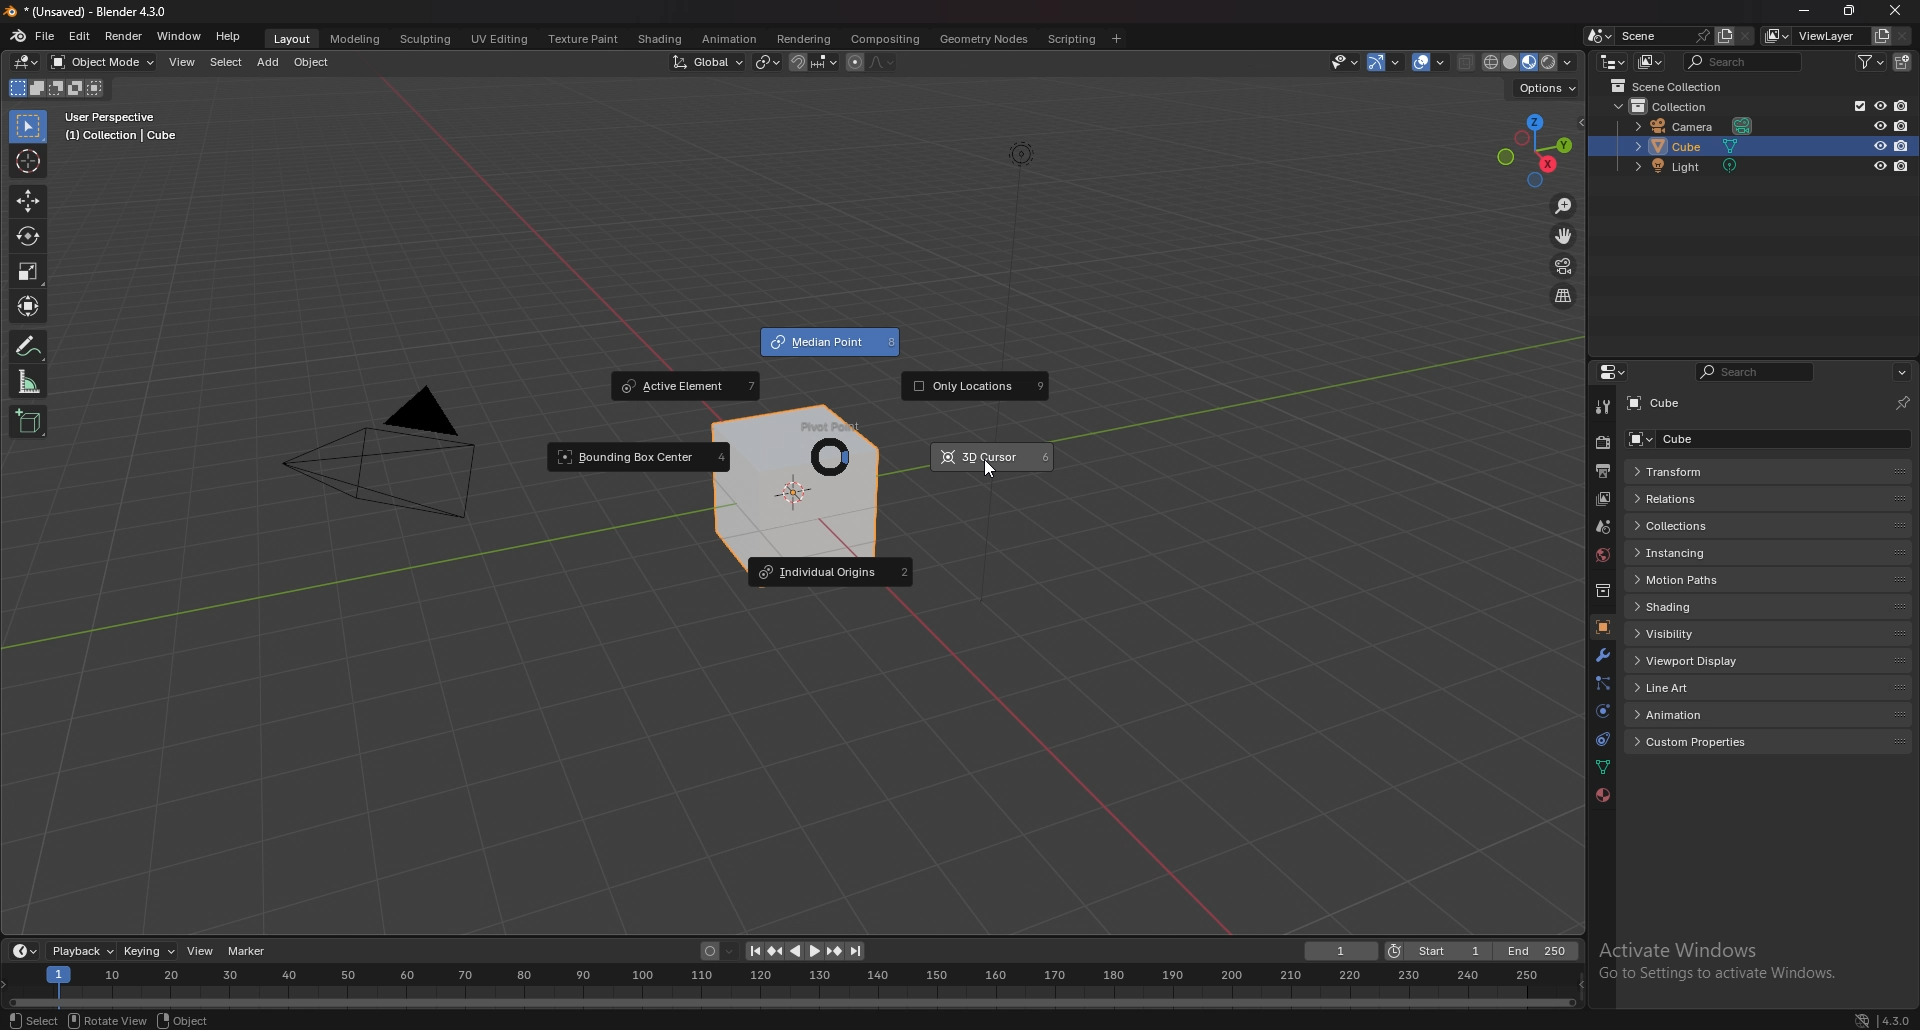 The image size is (1920, 1030). I want to click on bounding box center, so click(638, 458).